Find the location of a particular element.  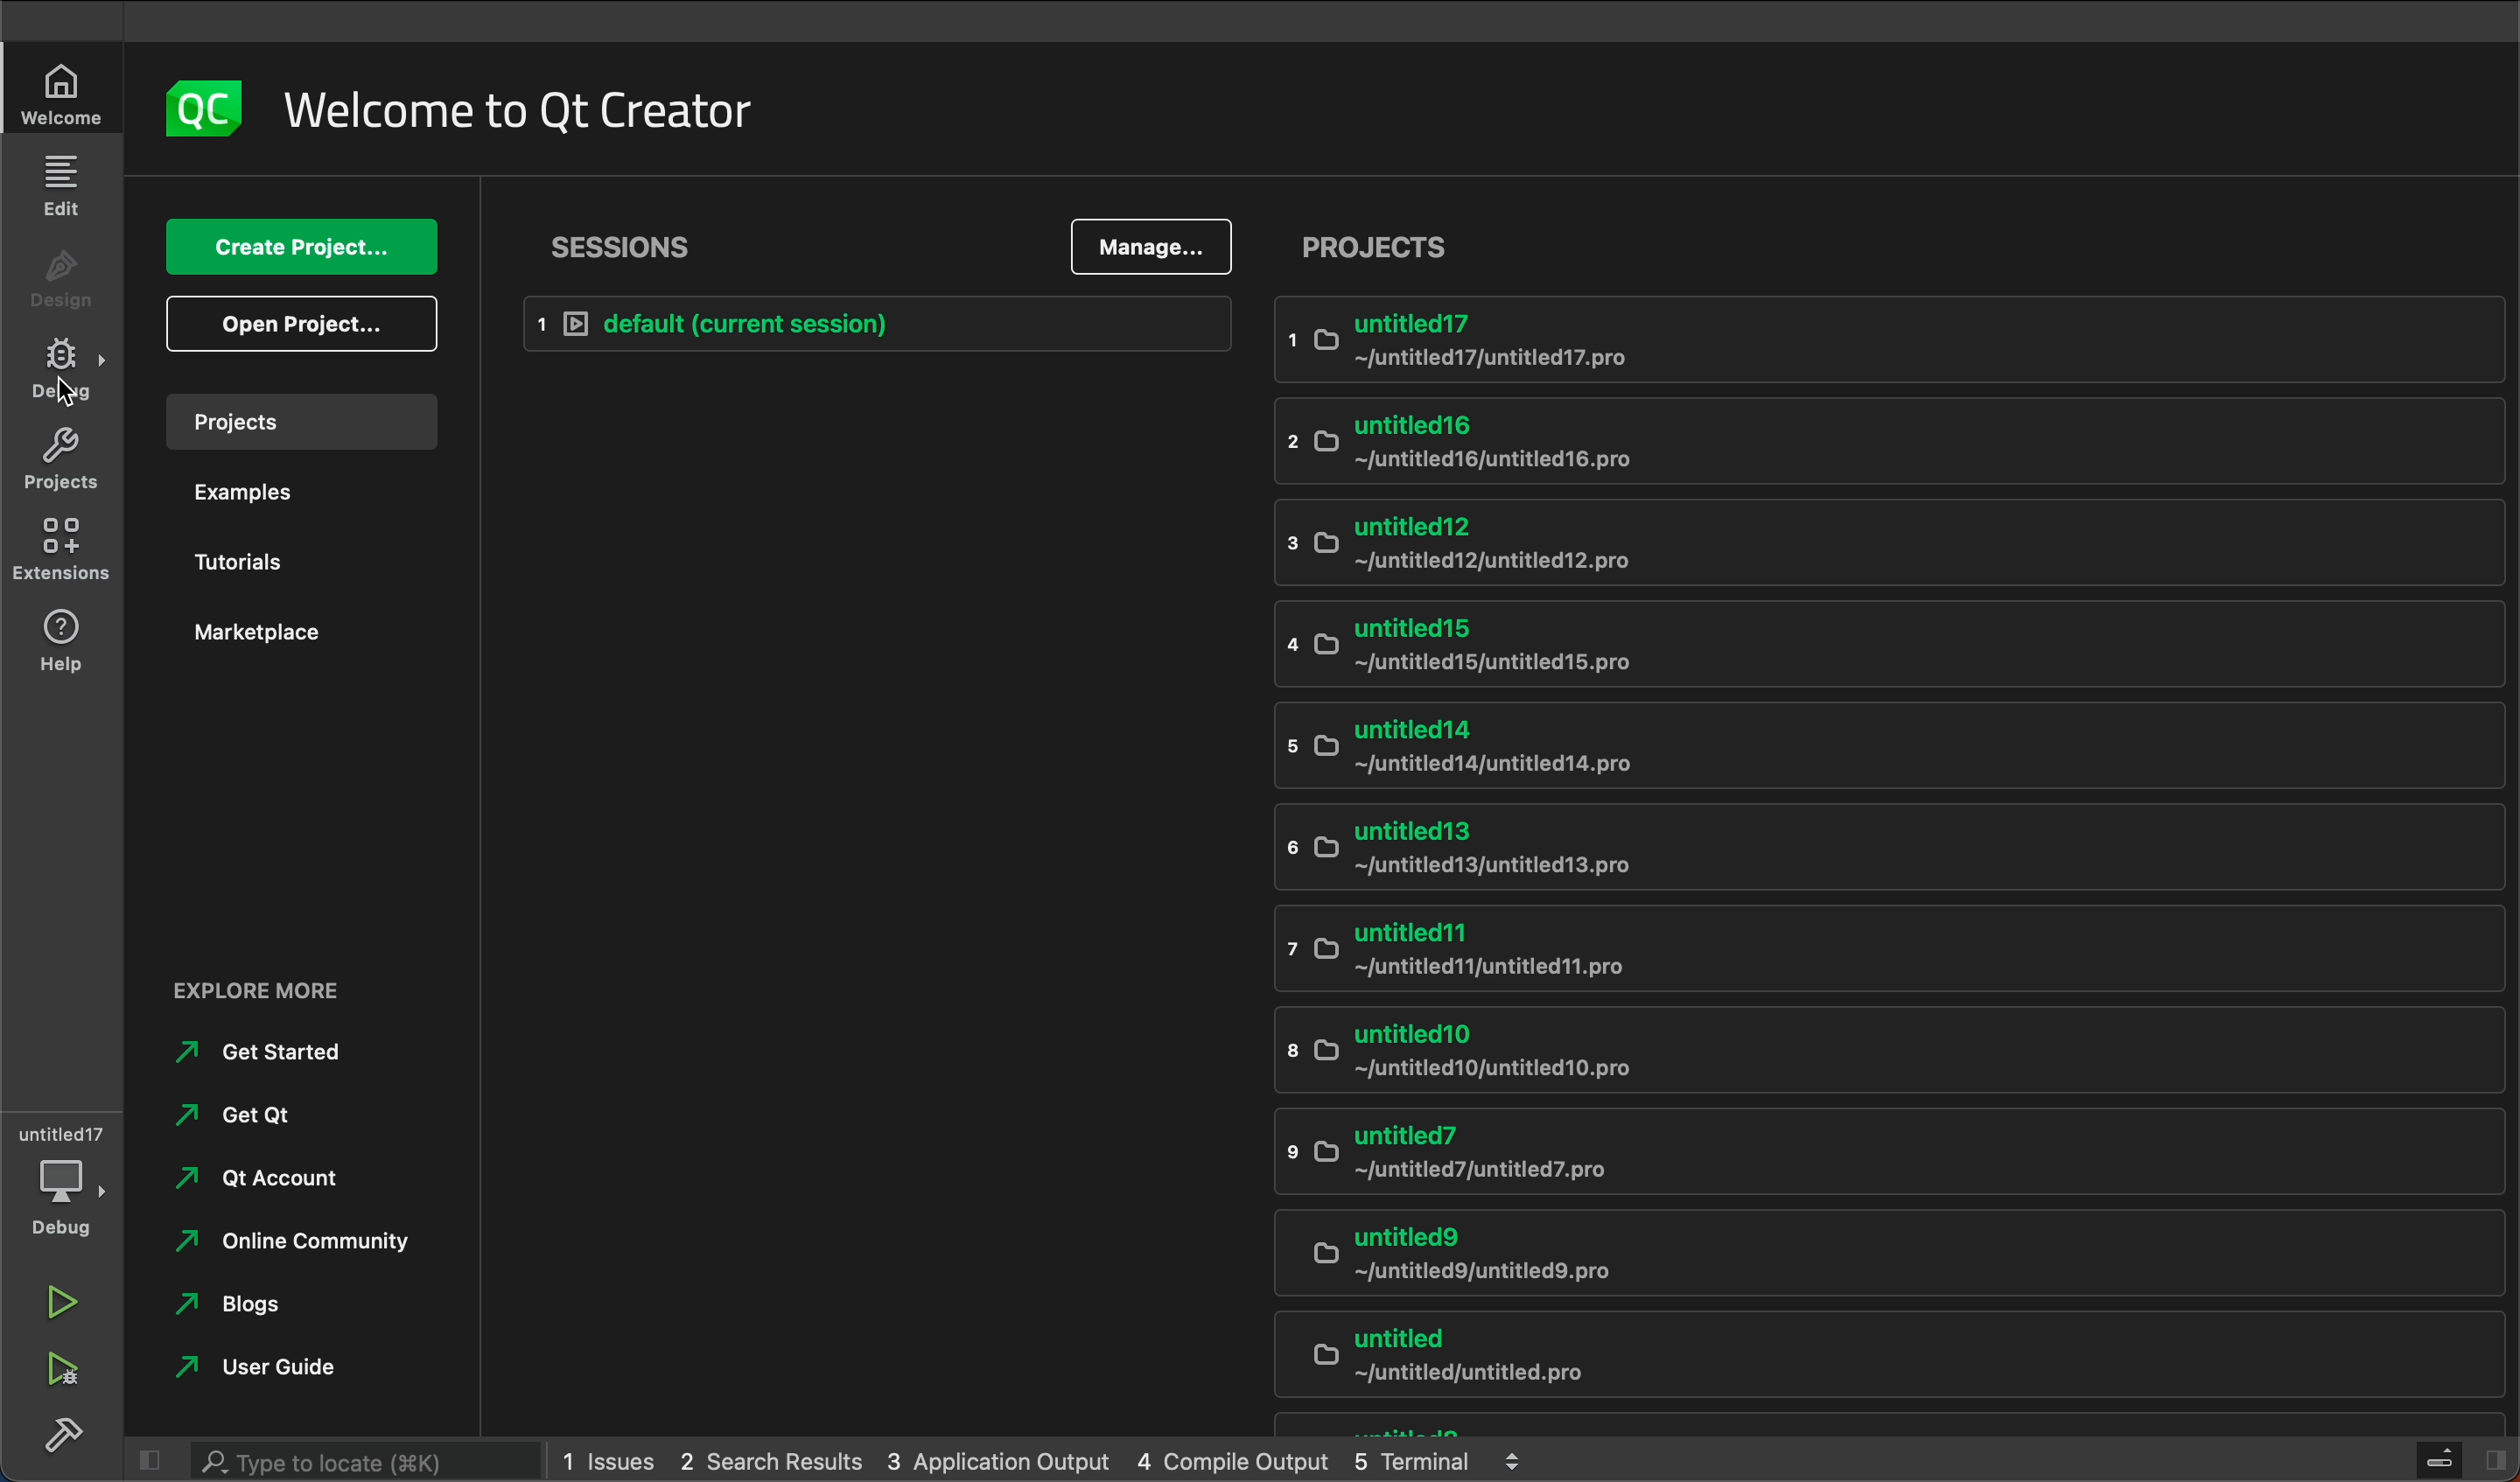

run is located at coordinates (62, 1302).